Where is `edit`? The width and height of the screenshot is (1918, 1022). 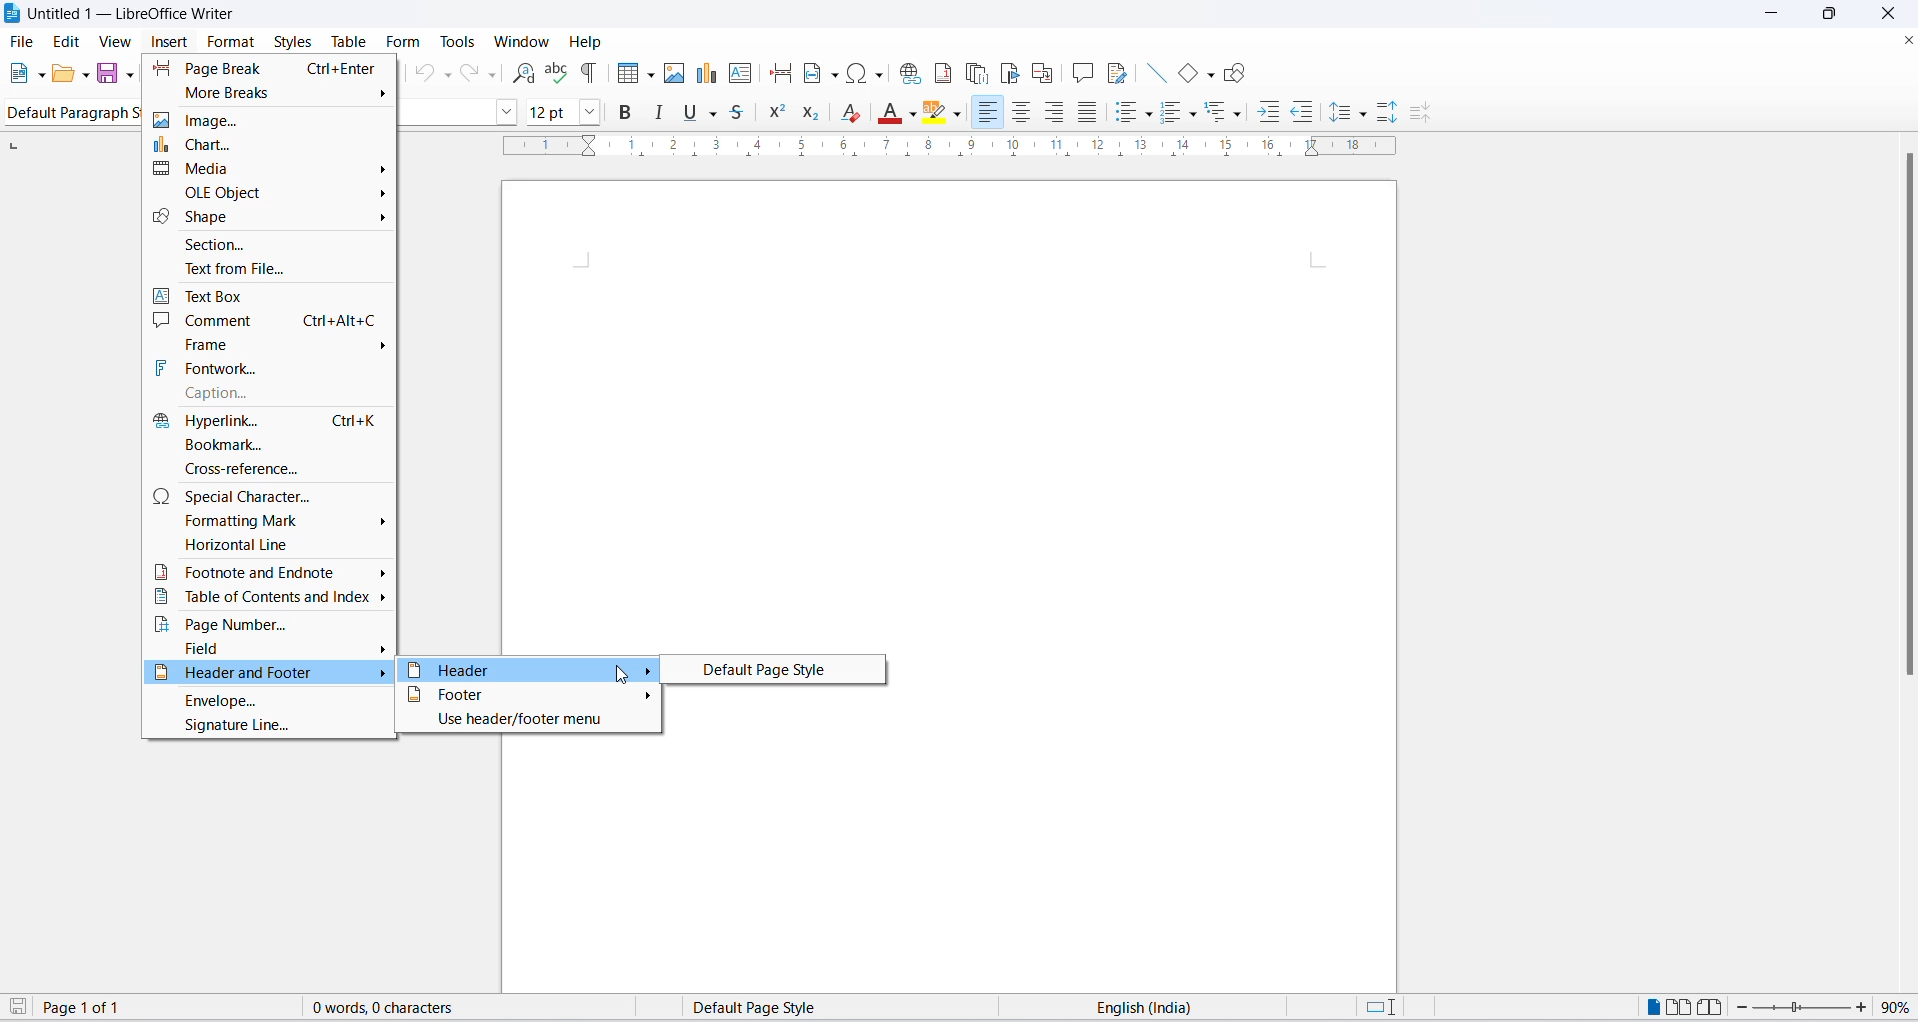 edit is located at coordinates (68, 40).